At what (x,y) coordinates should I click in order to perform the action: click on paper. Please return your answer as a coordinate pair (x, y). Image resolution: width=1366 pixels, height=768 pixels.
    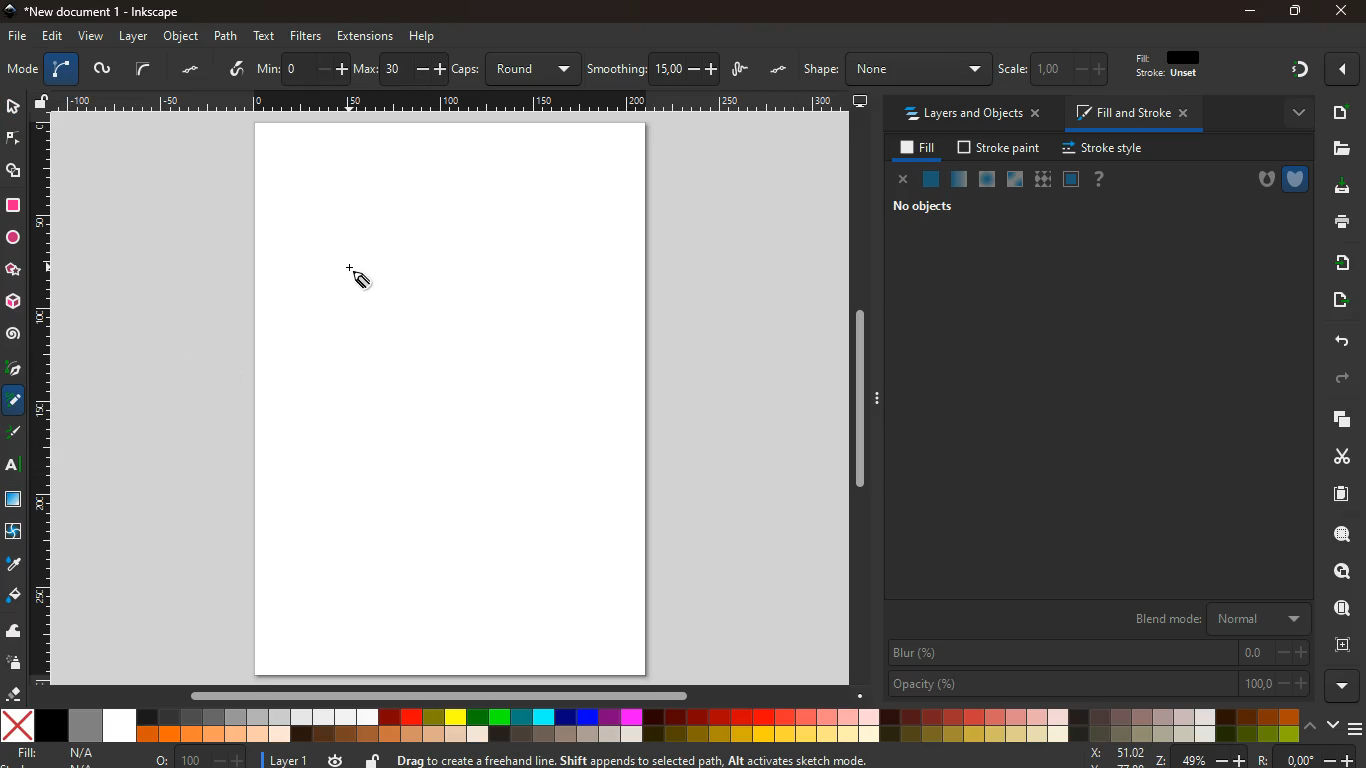
    Looking at the image, I should click on (1339, 493).